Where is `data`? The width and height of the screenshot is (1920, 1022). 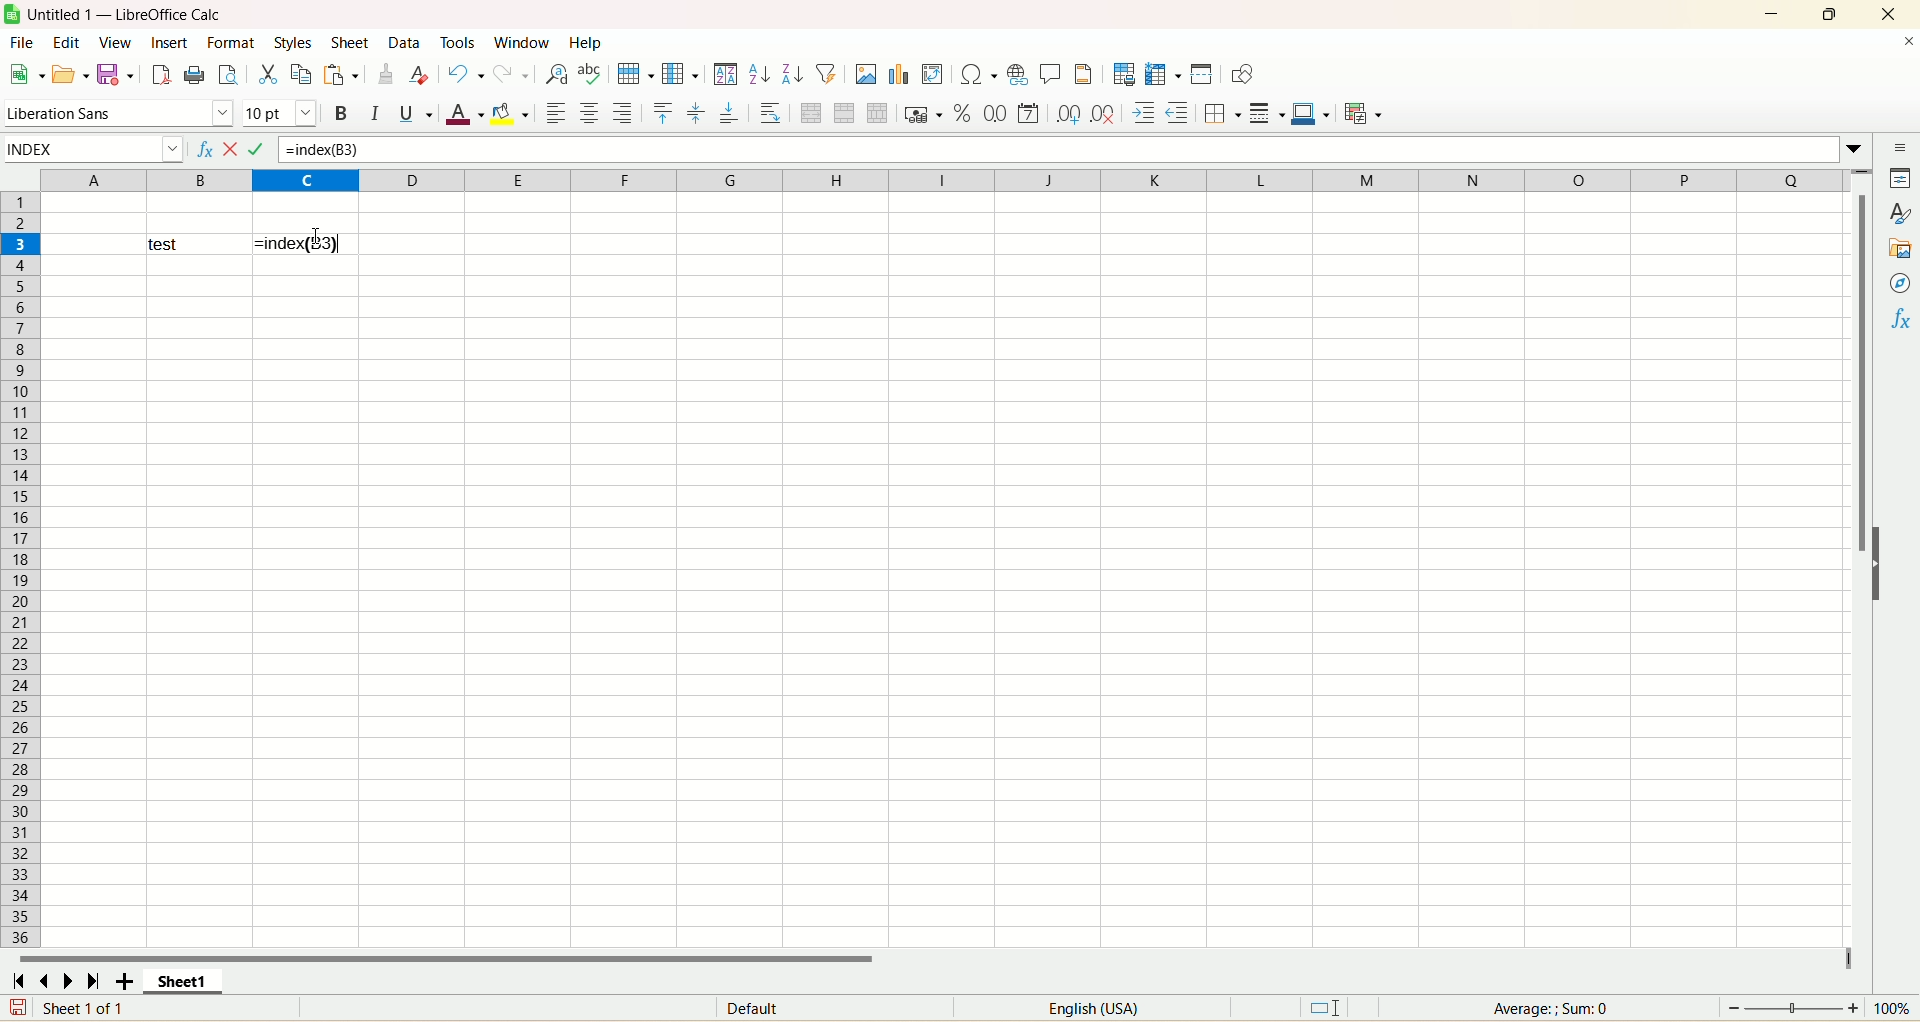
data is located at coordinates (406, 42).